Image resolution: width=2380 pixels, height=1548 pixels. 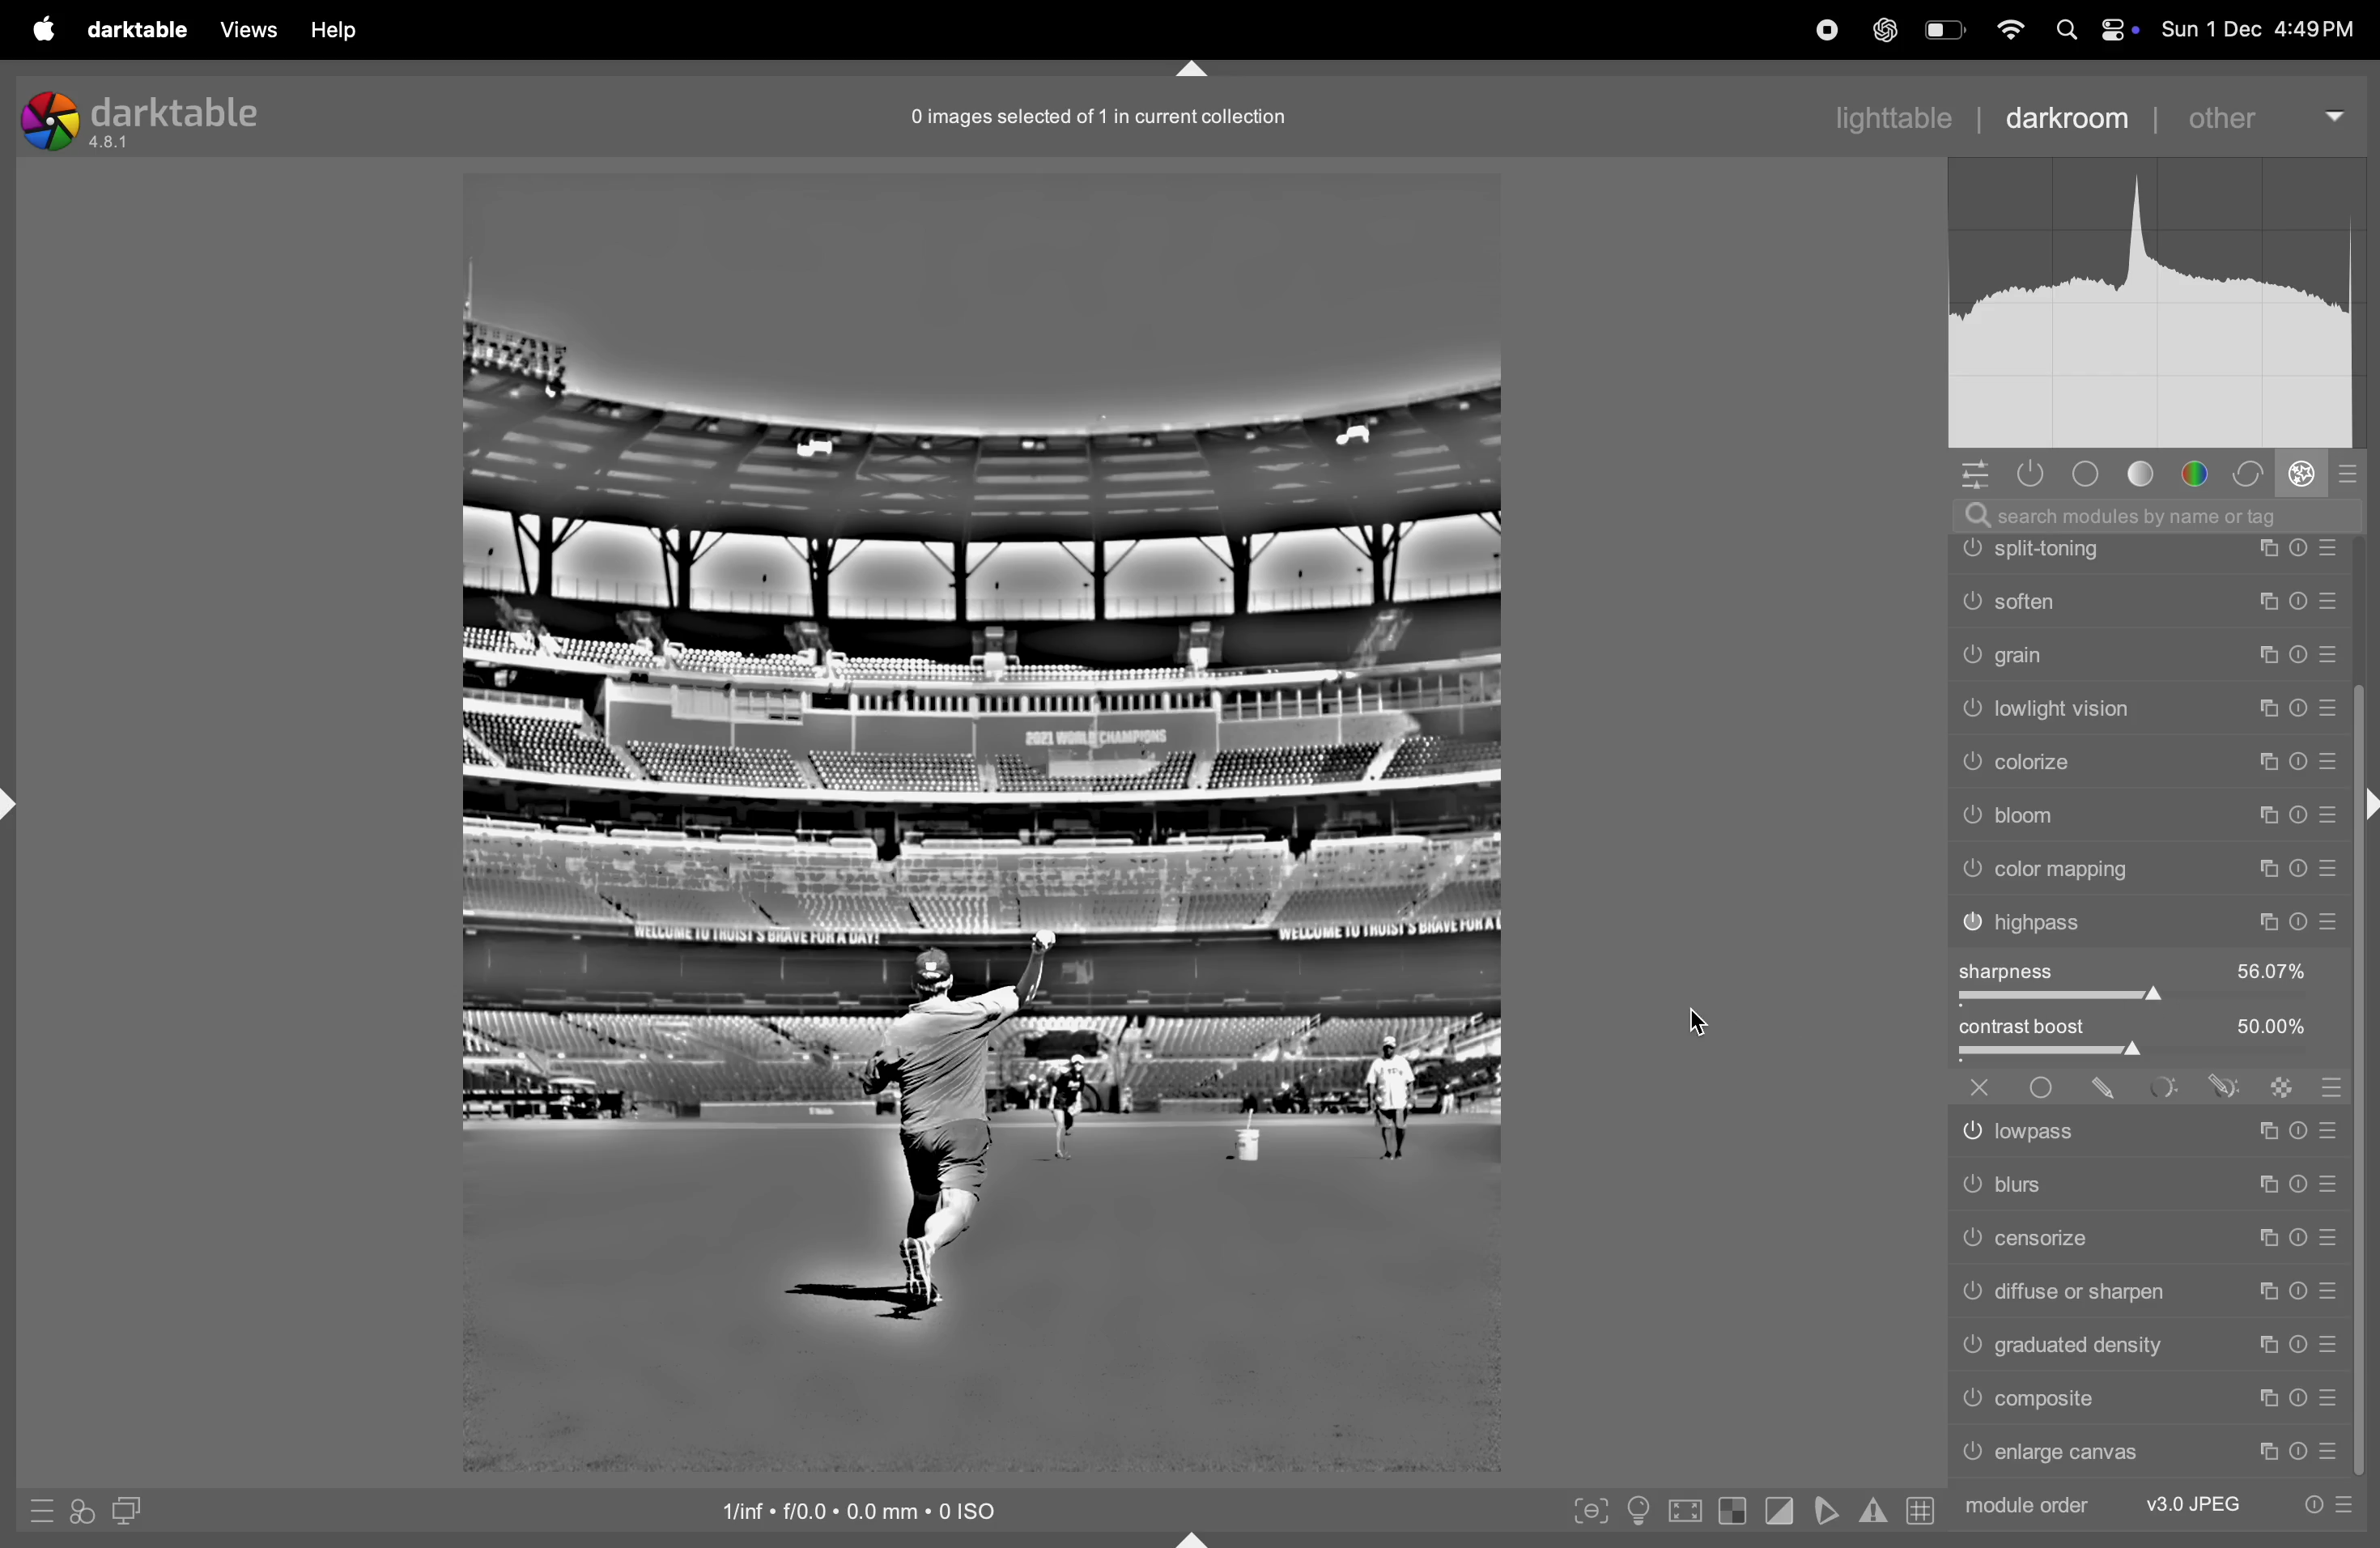 What do you see at coordinates (78, 1515) in the screenshot?
I see `quick acess applying styles` at bounding box center [78, 1515].